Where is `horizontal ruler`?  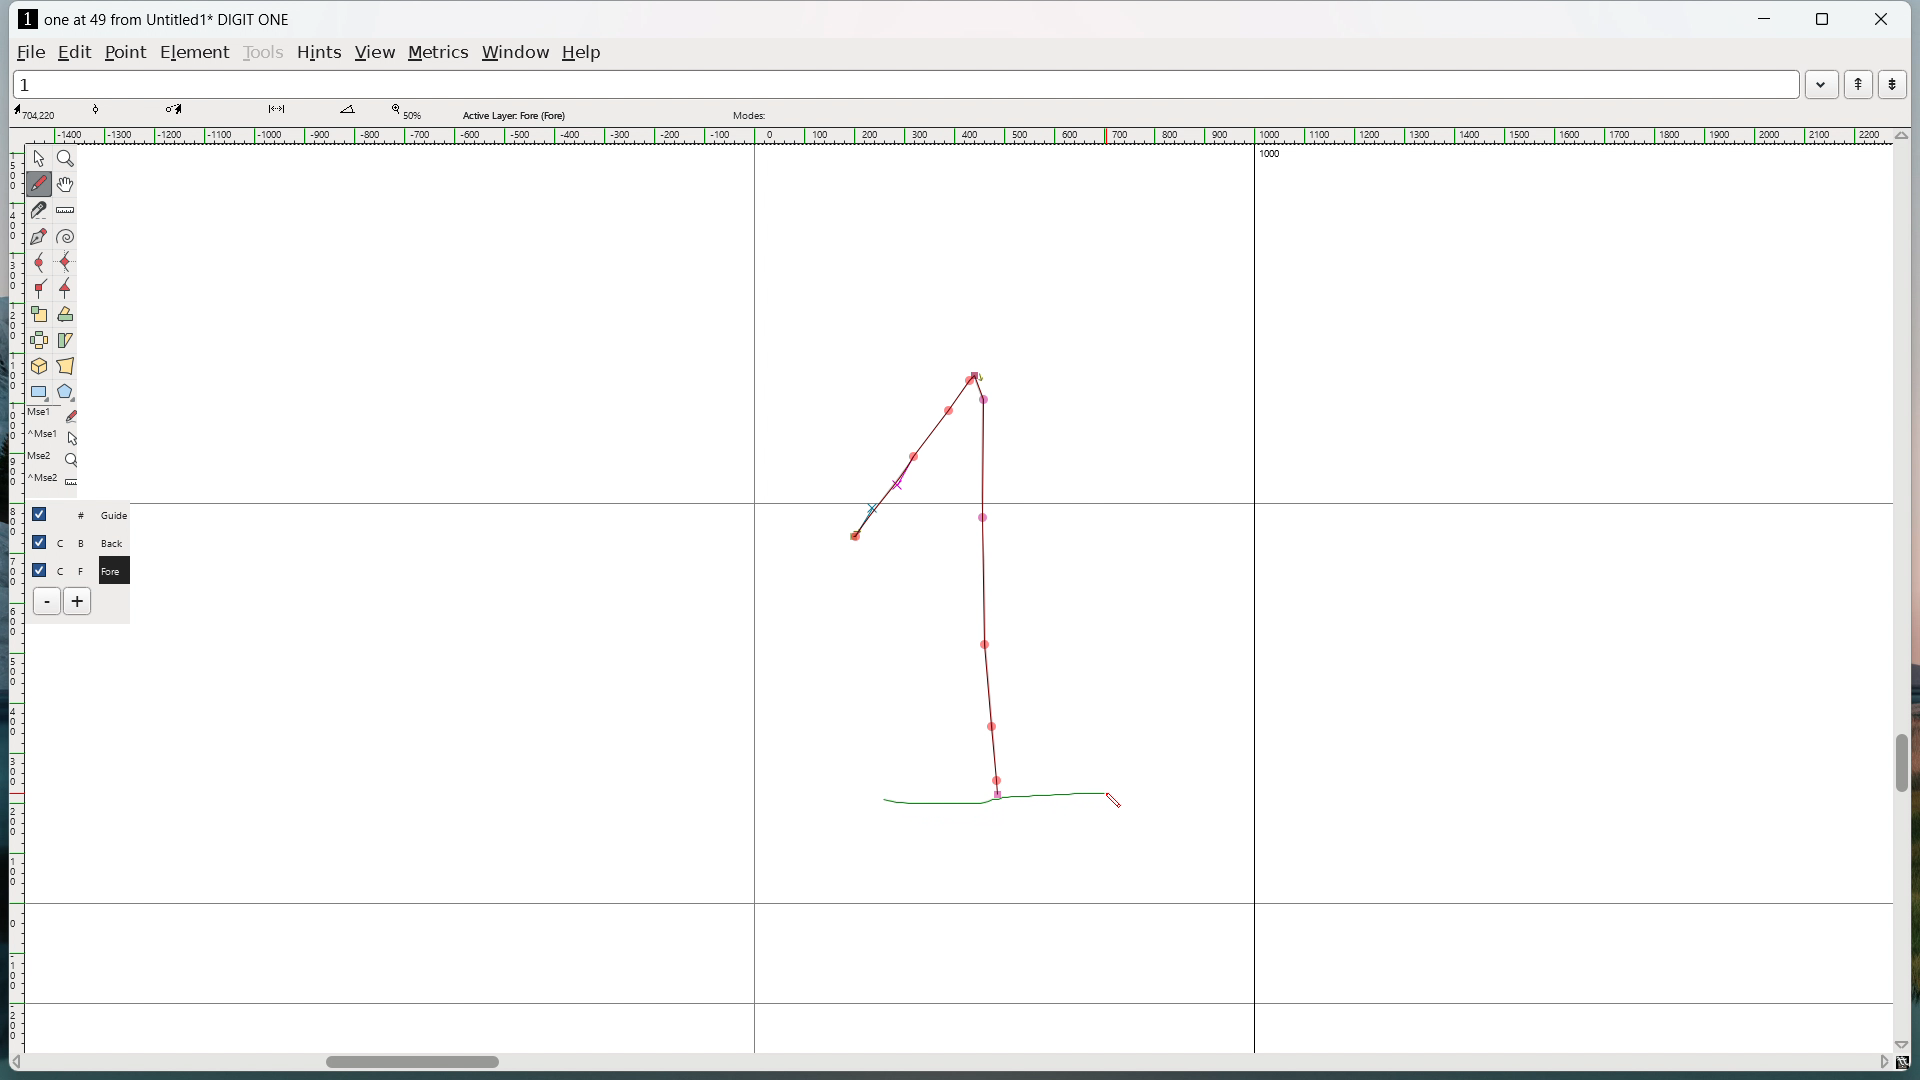 horizontal ruler is located at coordinates (956, 136).